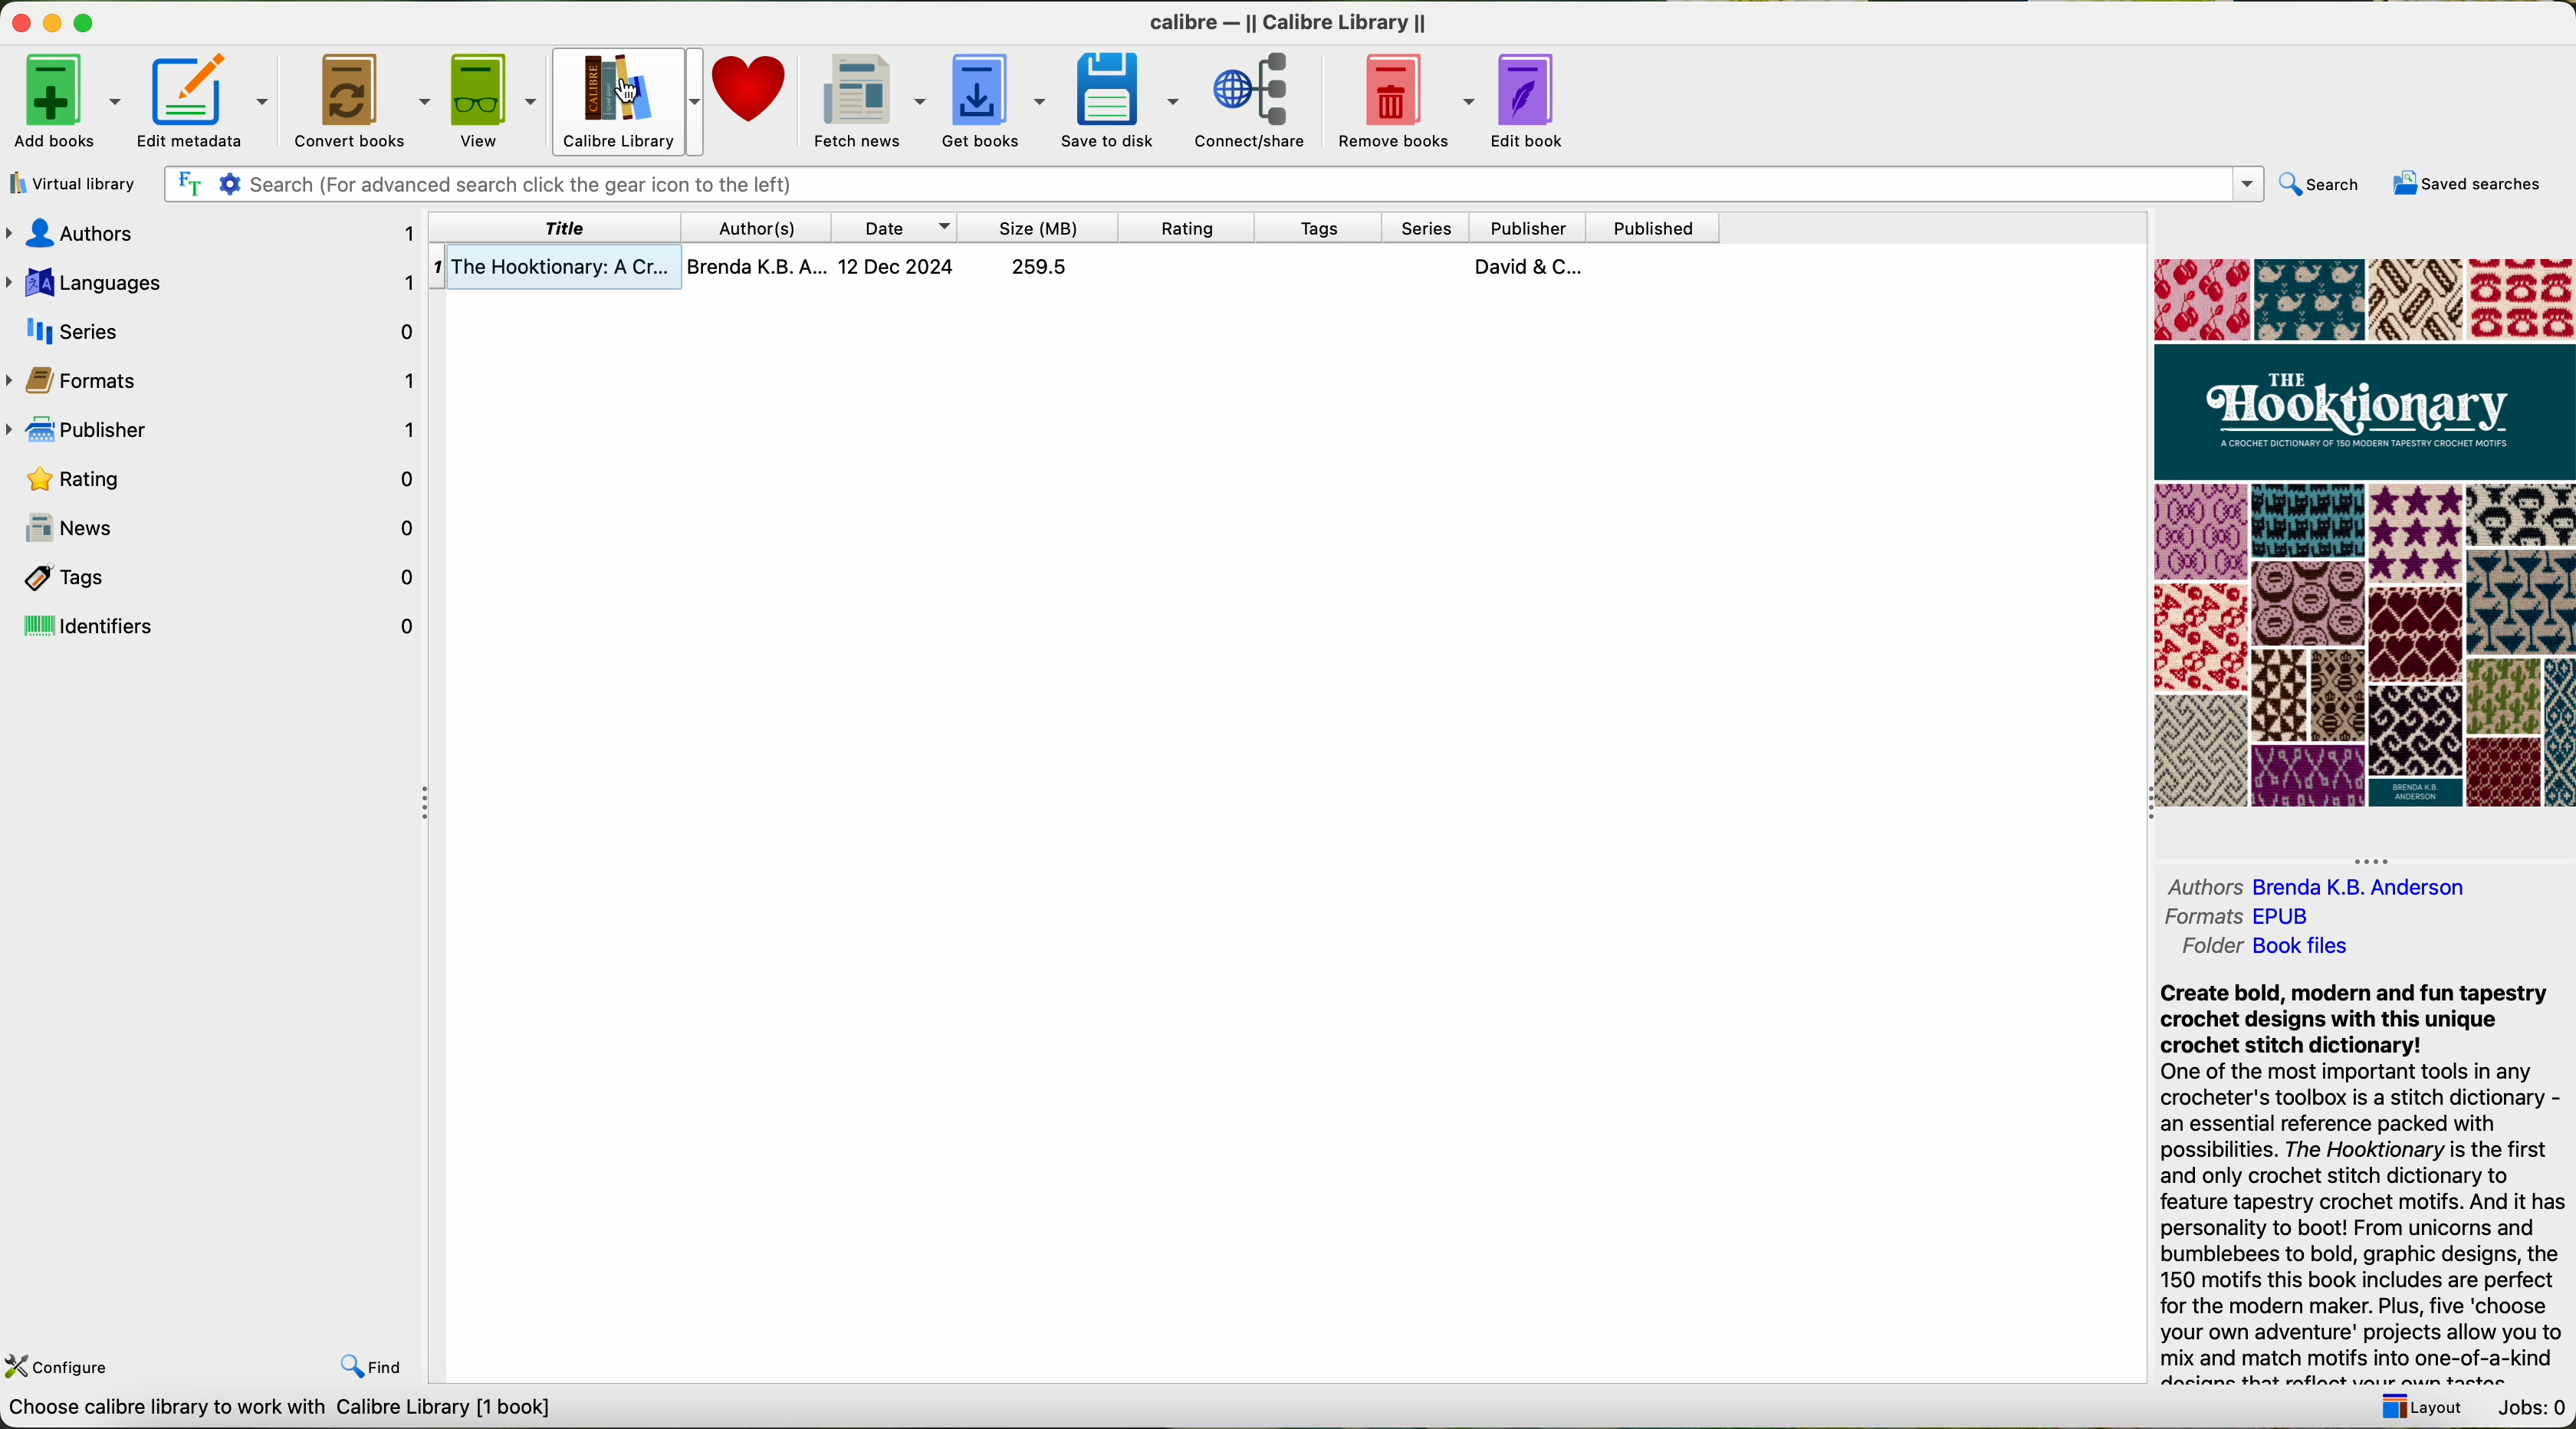  What do you see at coordinates (2270, 951) in the screenshot?
I see `folder Book files` at bounding box center [2270, 951].